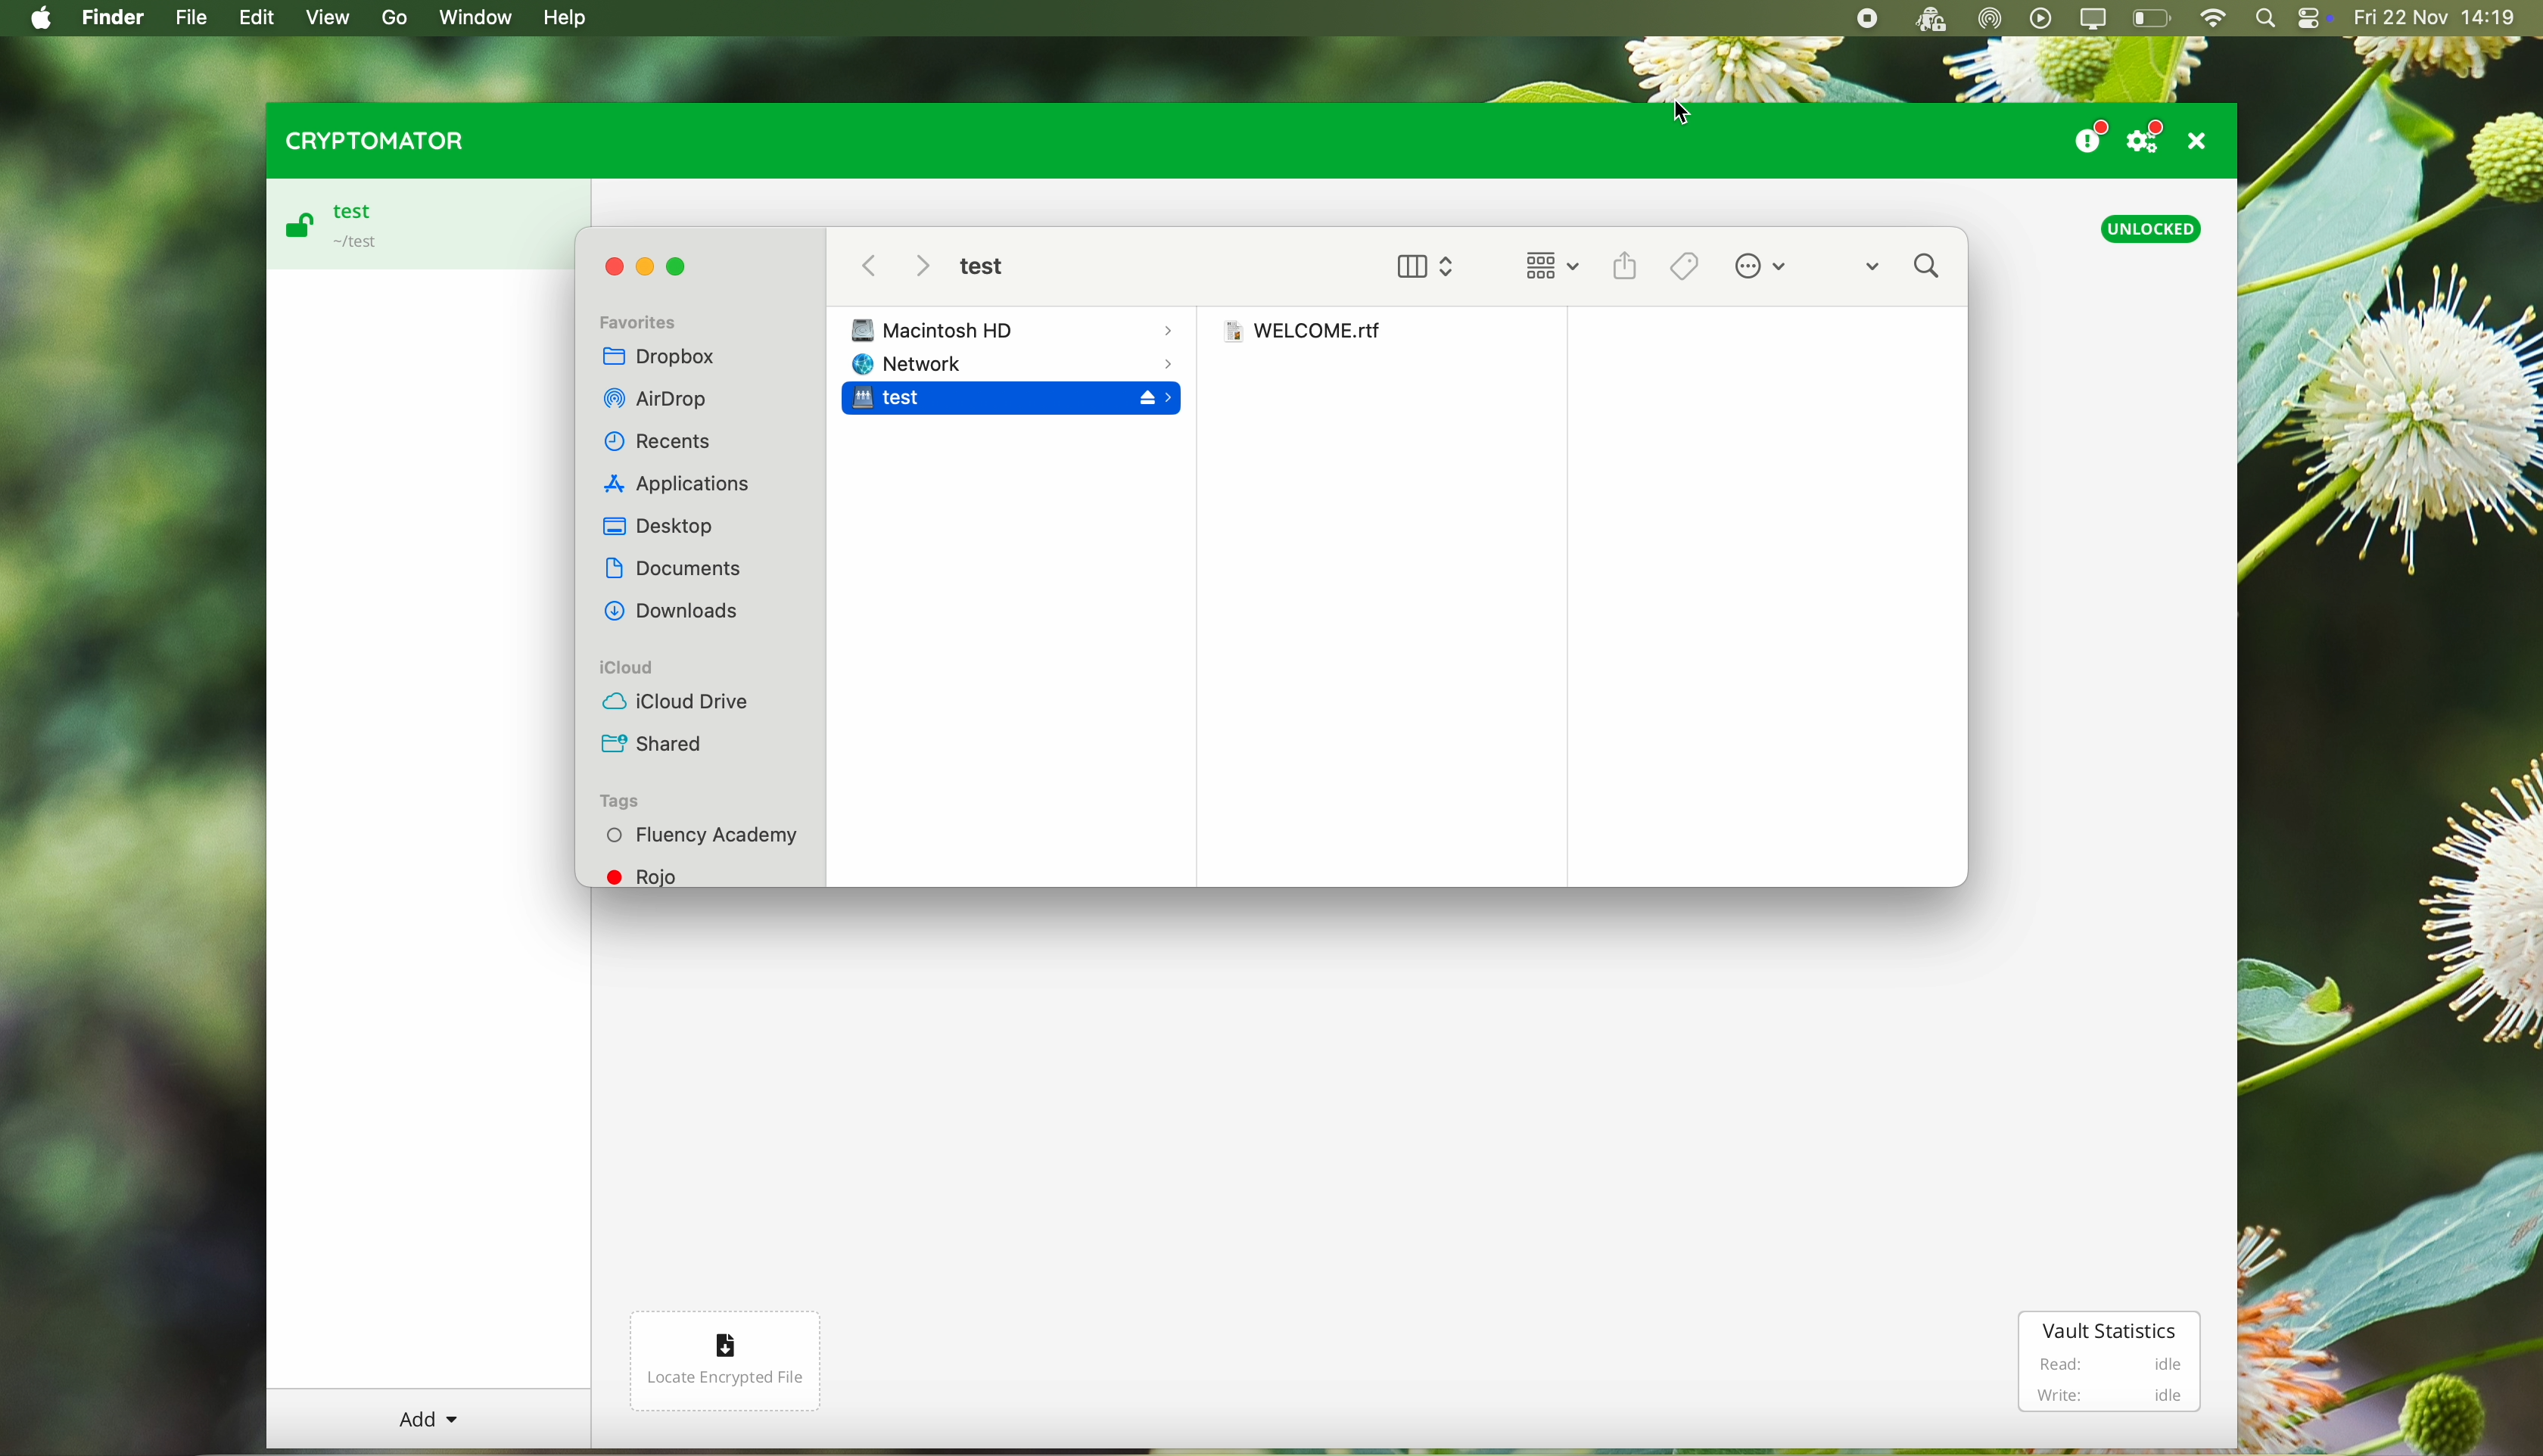 The height and width of the screenshot is (1456, 2543). What do you see at coordinates (2098, 1364) in the screenshot?
I see `Read: idle` at bounding box center [2098, 1364].